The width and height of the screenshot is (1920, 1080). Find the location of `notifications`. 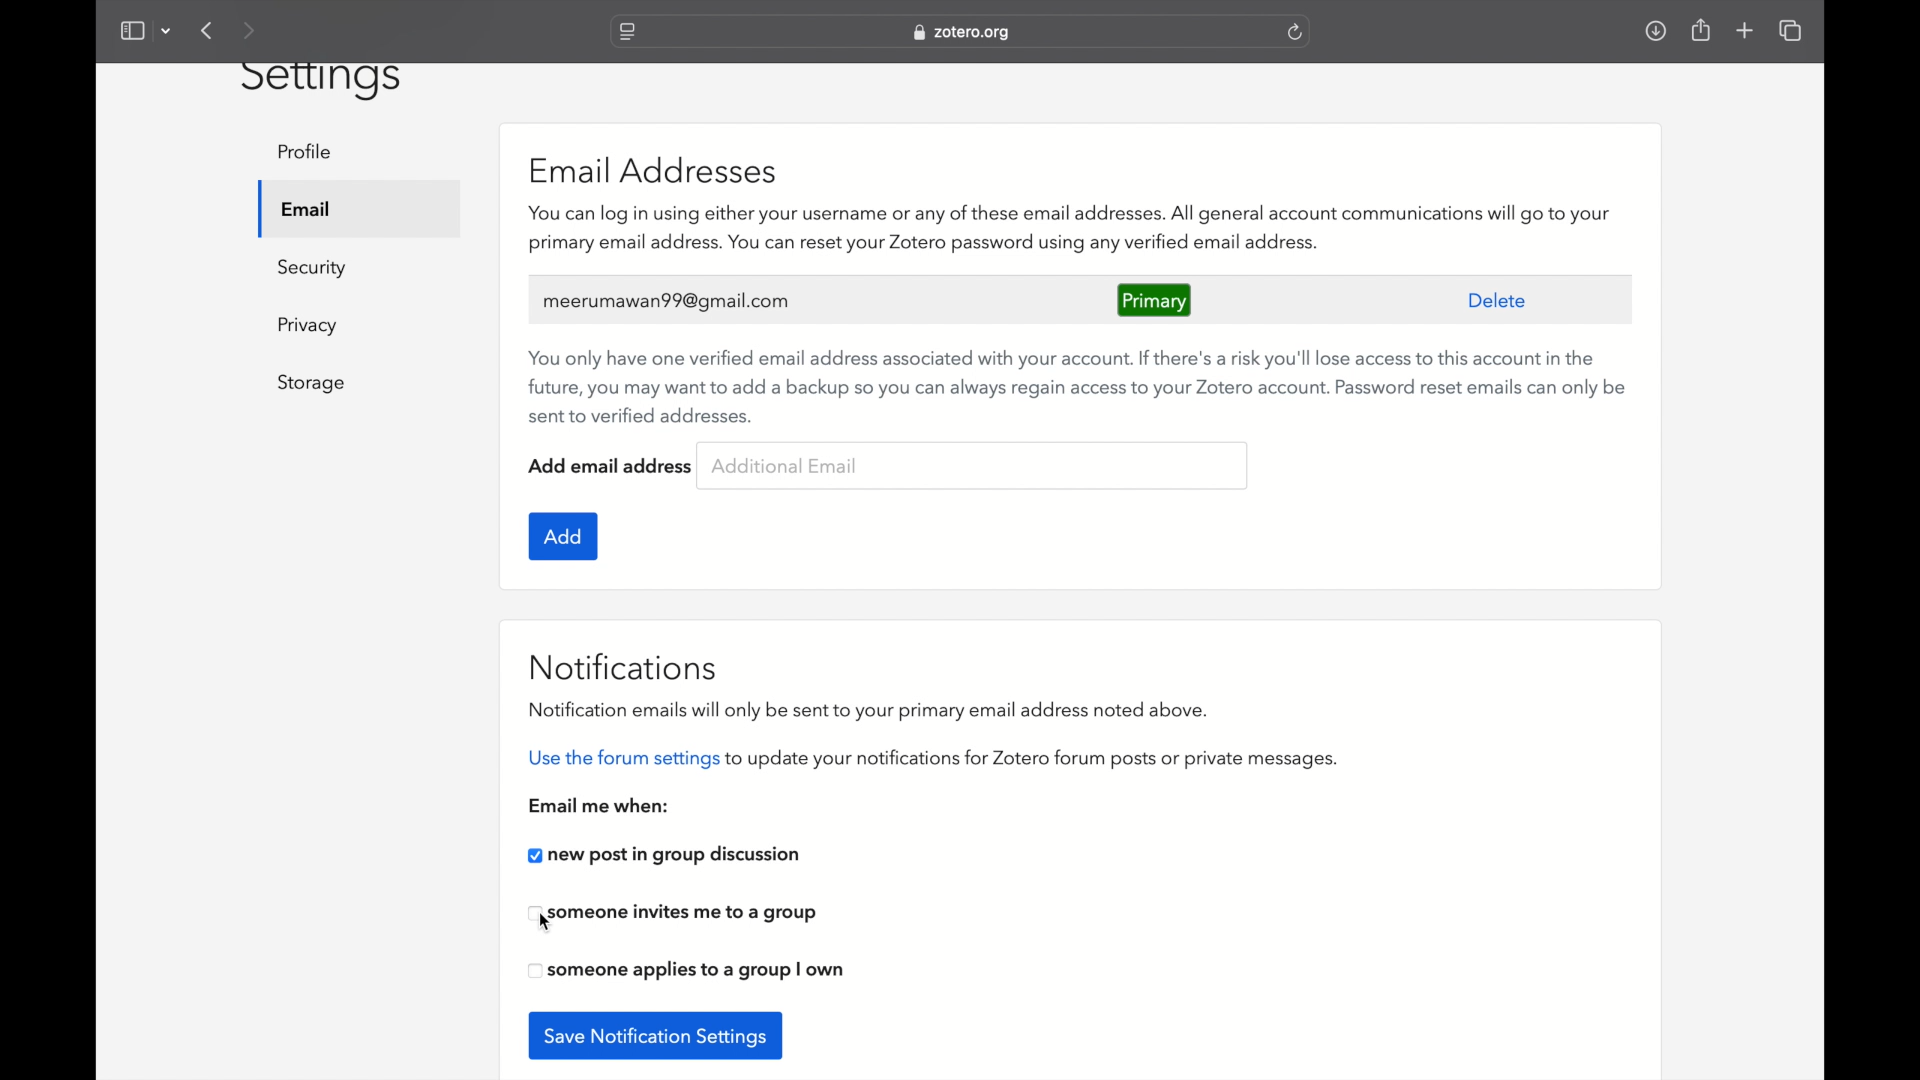

notifications is located at coordinates (623, 666).